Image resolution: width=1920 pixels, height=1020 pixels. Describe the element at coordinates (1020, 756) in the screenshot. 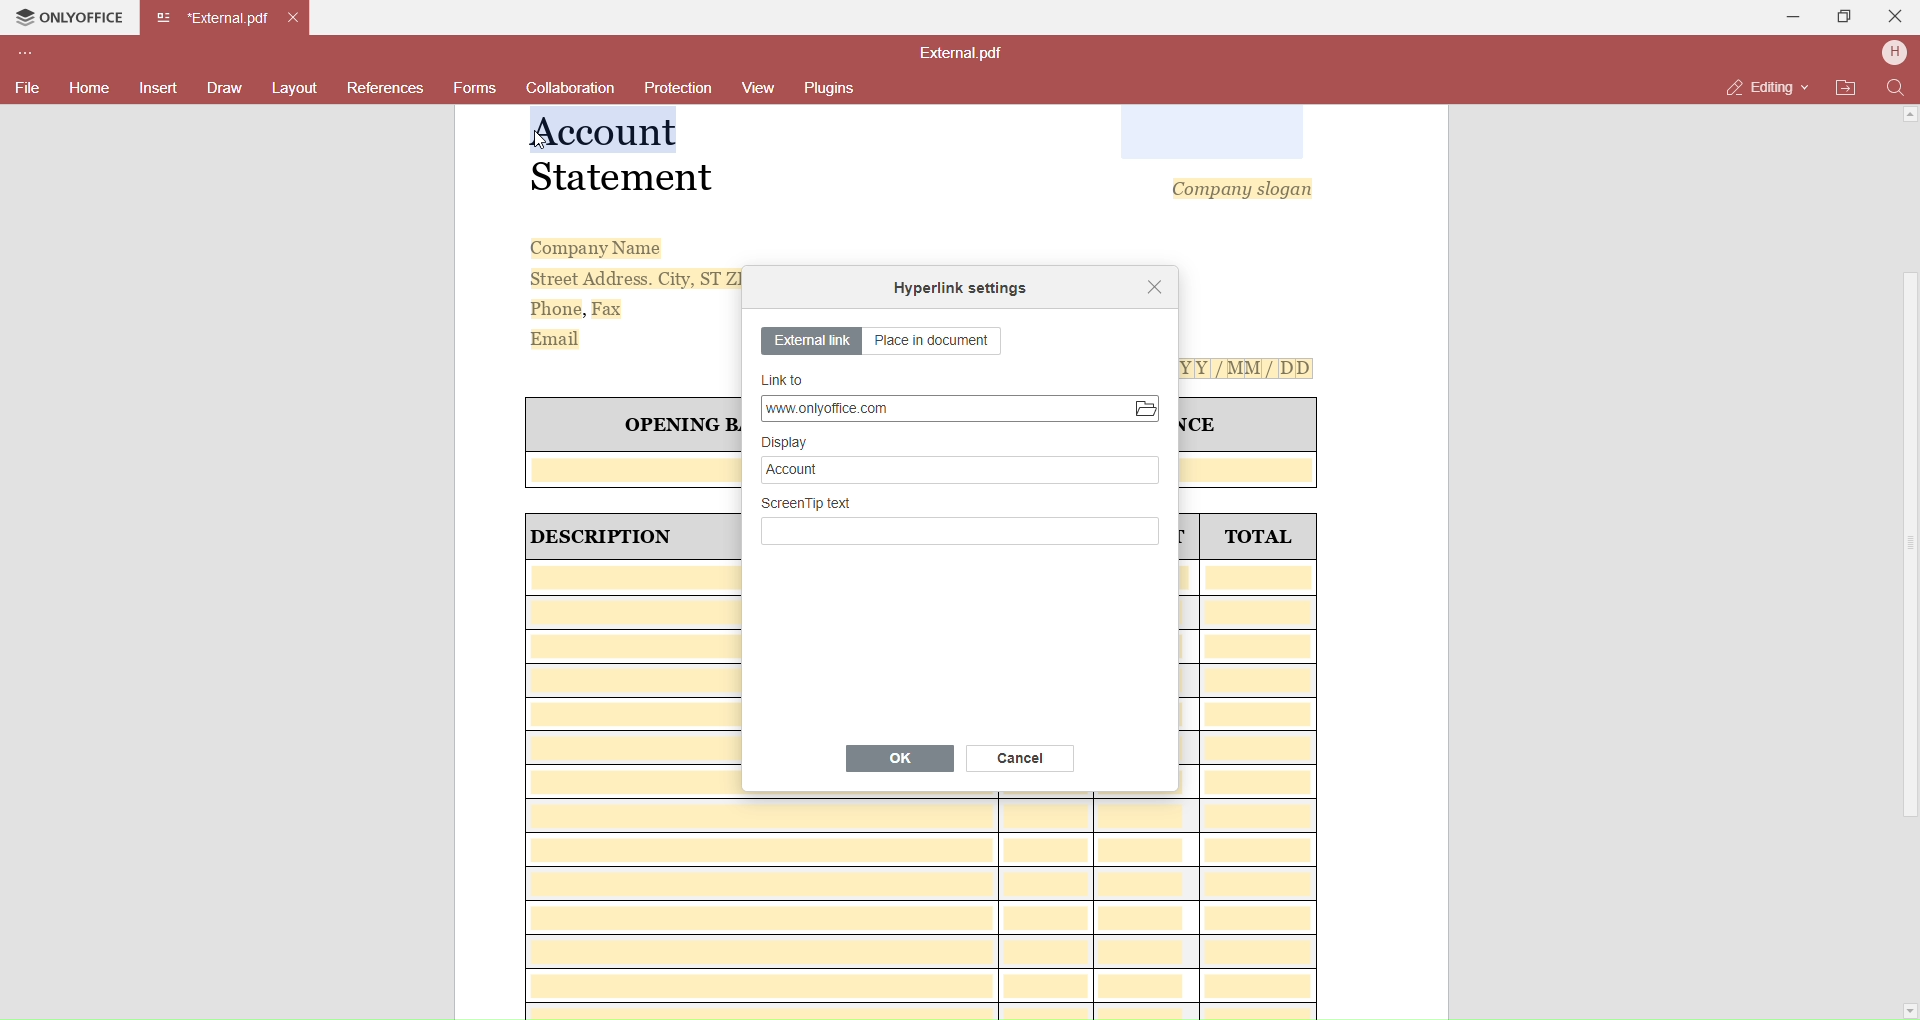

I see `Cancel` at that location.